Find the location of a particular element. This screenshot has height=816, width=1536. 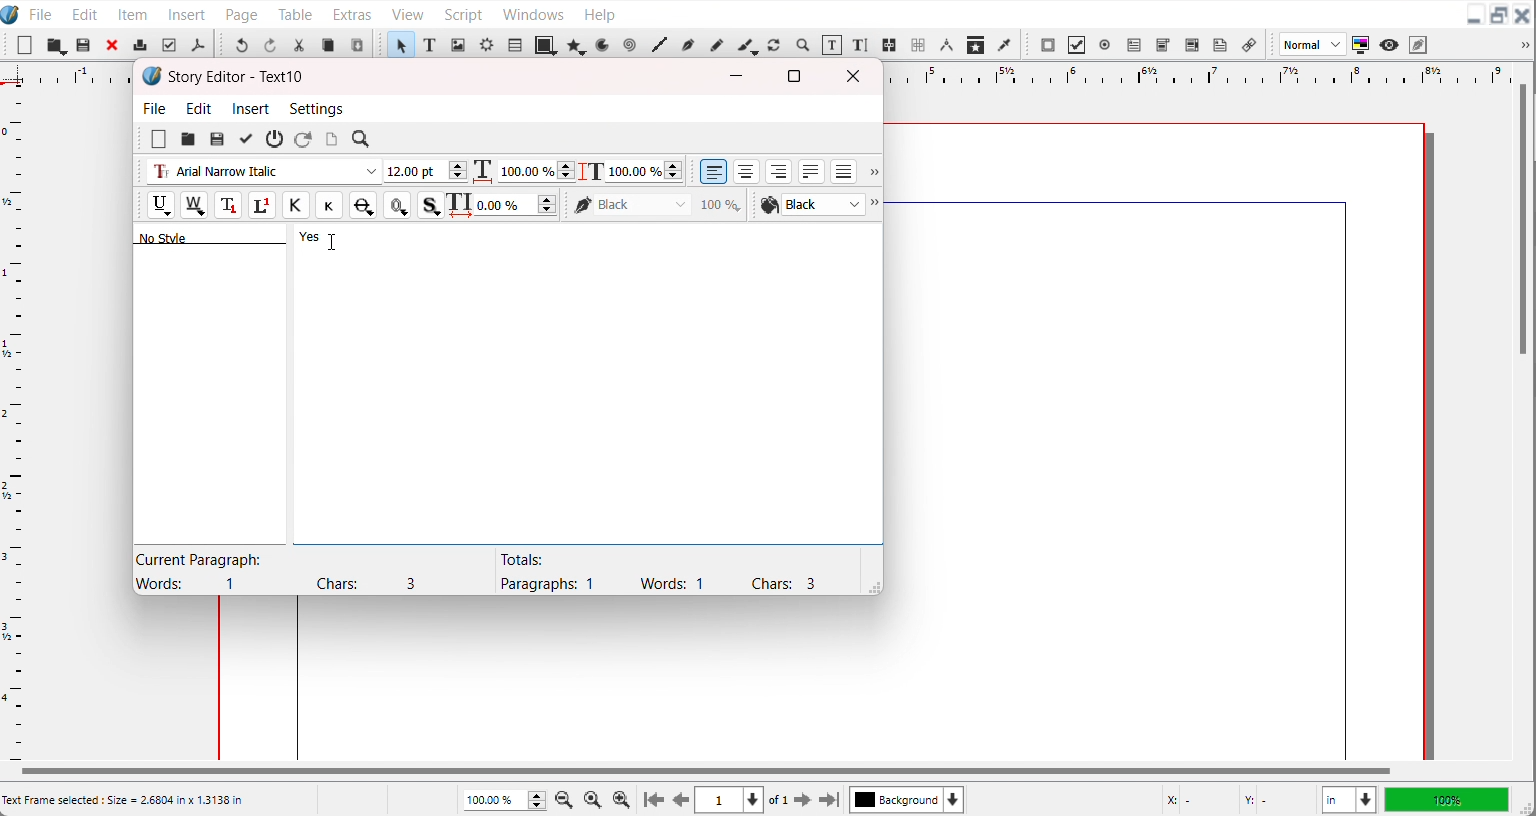

Go to next page is located at coordinates (791, 800).